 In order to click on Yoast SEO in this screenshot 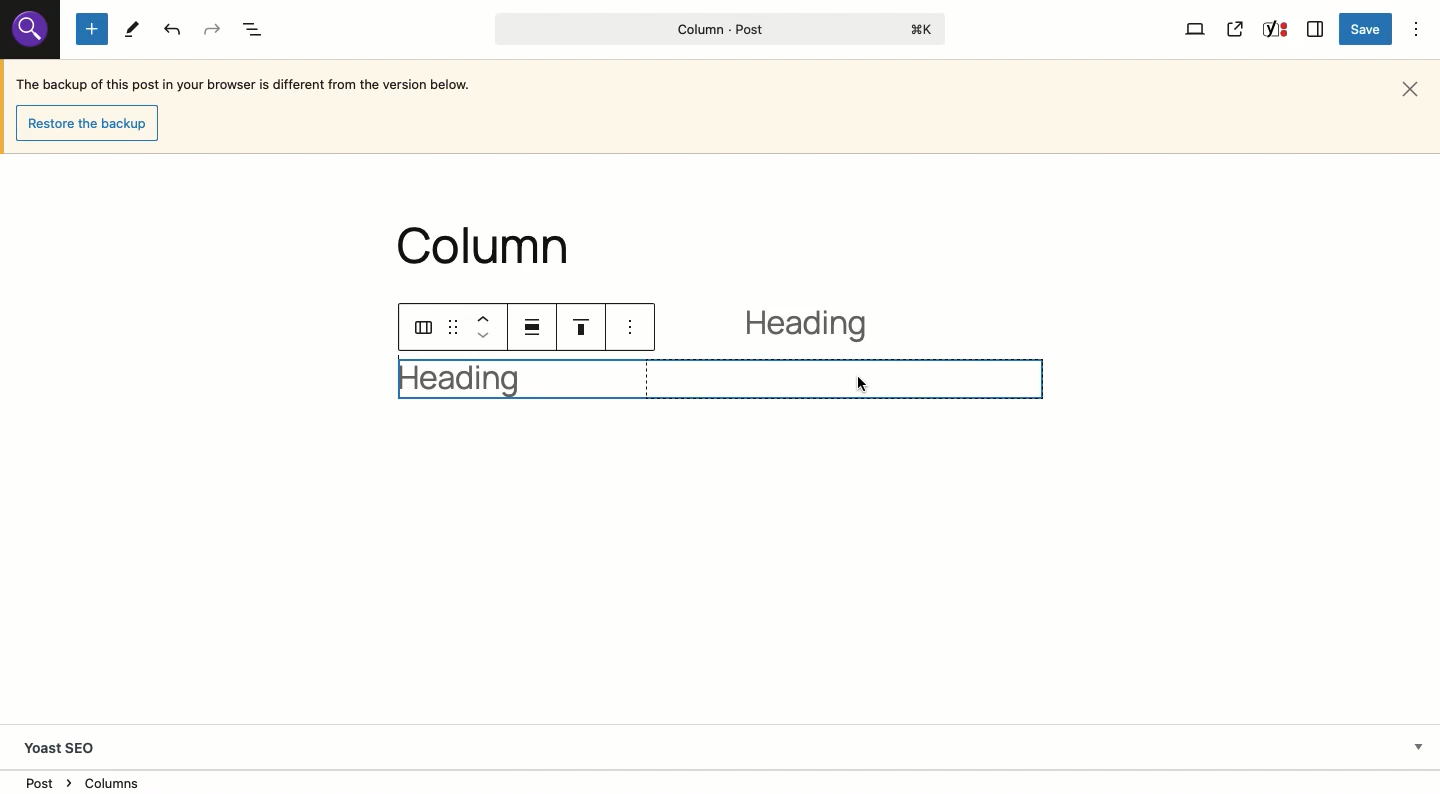, I will do `click(68, 748)`.